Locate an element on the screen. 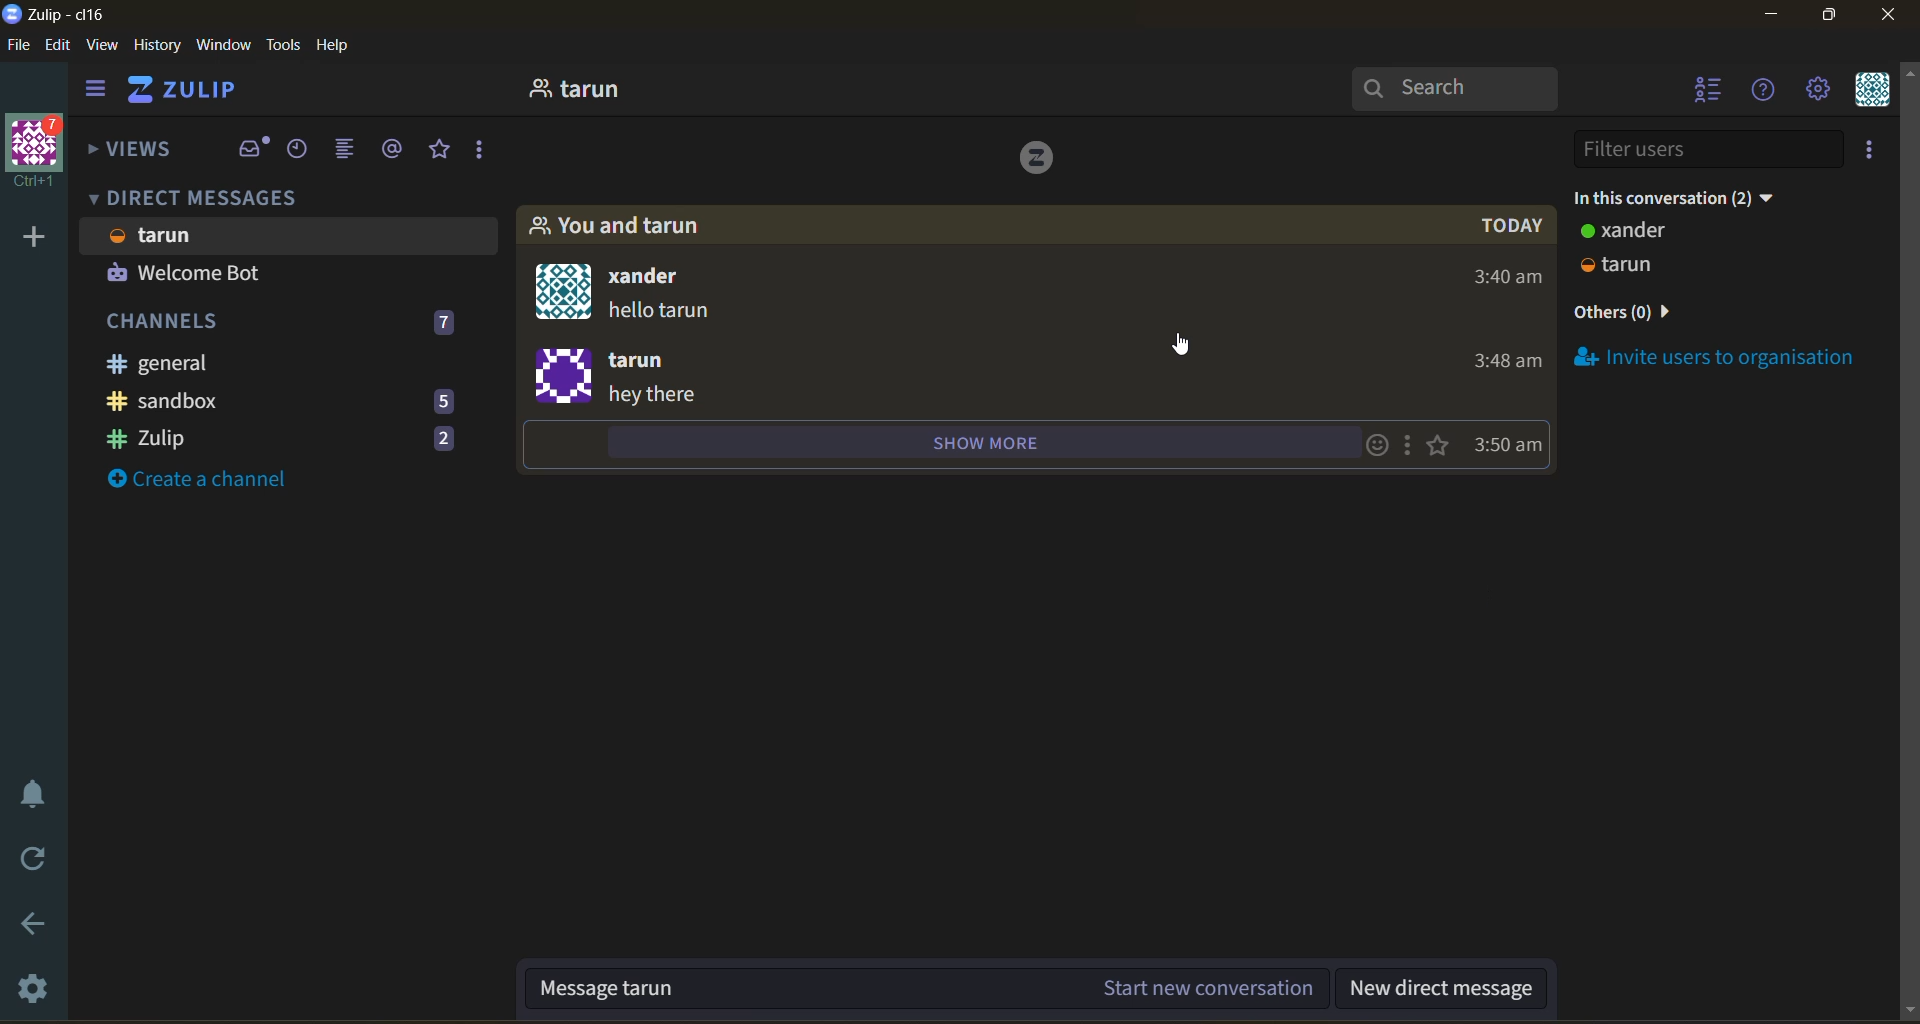 The width and height of the screenshot is (1920, 1024). home view is located at coordinates (211, 91).